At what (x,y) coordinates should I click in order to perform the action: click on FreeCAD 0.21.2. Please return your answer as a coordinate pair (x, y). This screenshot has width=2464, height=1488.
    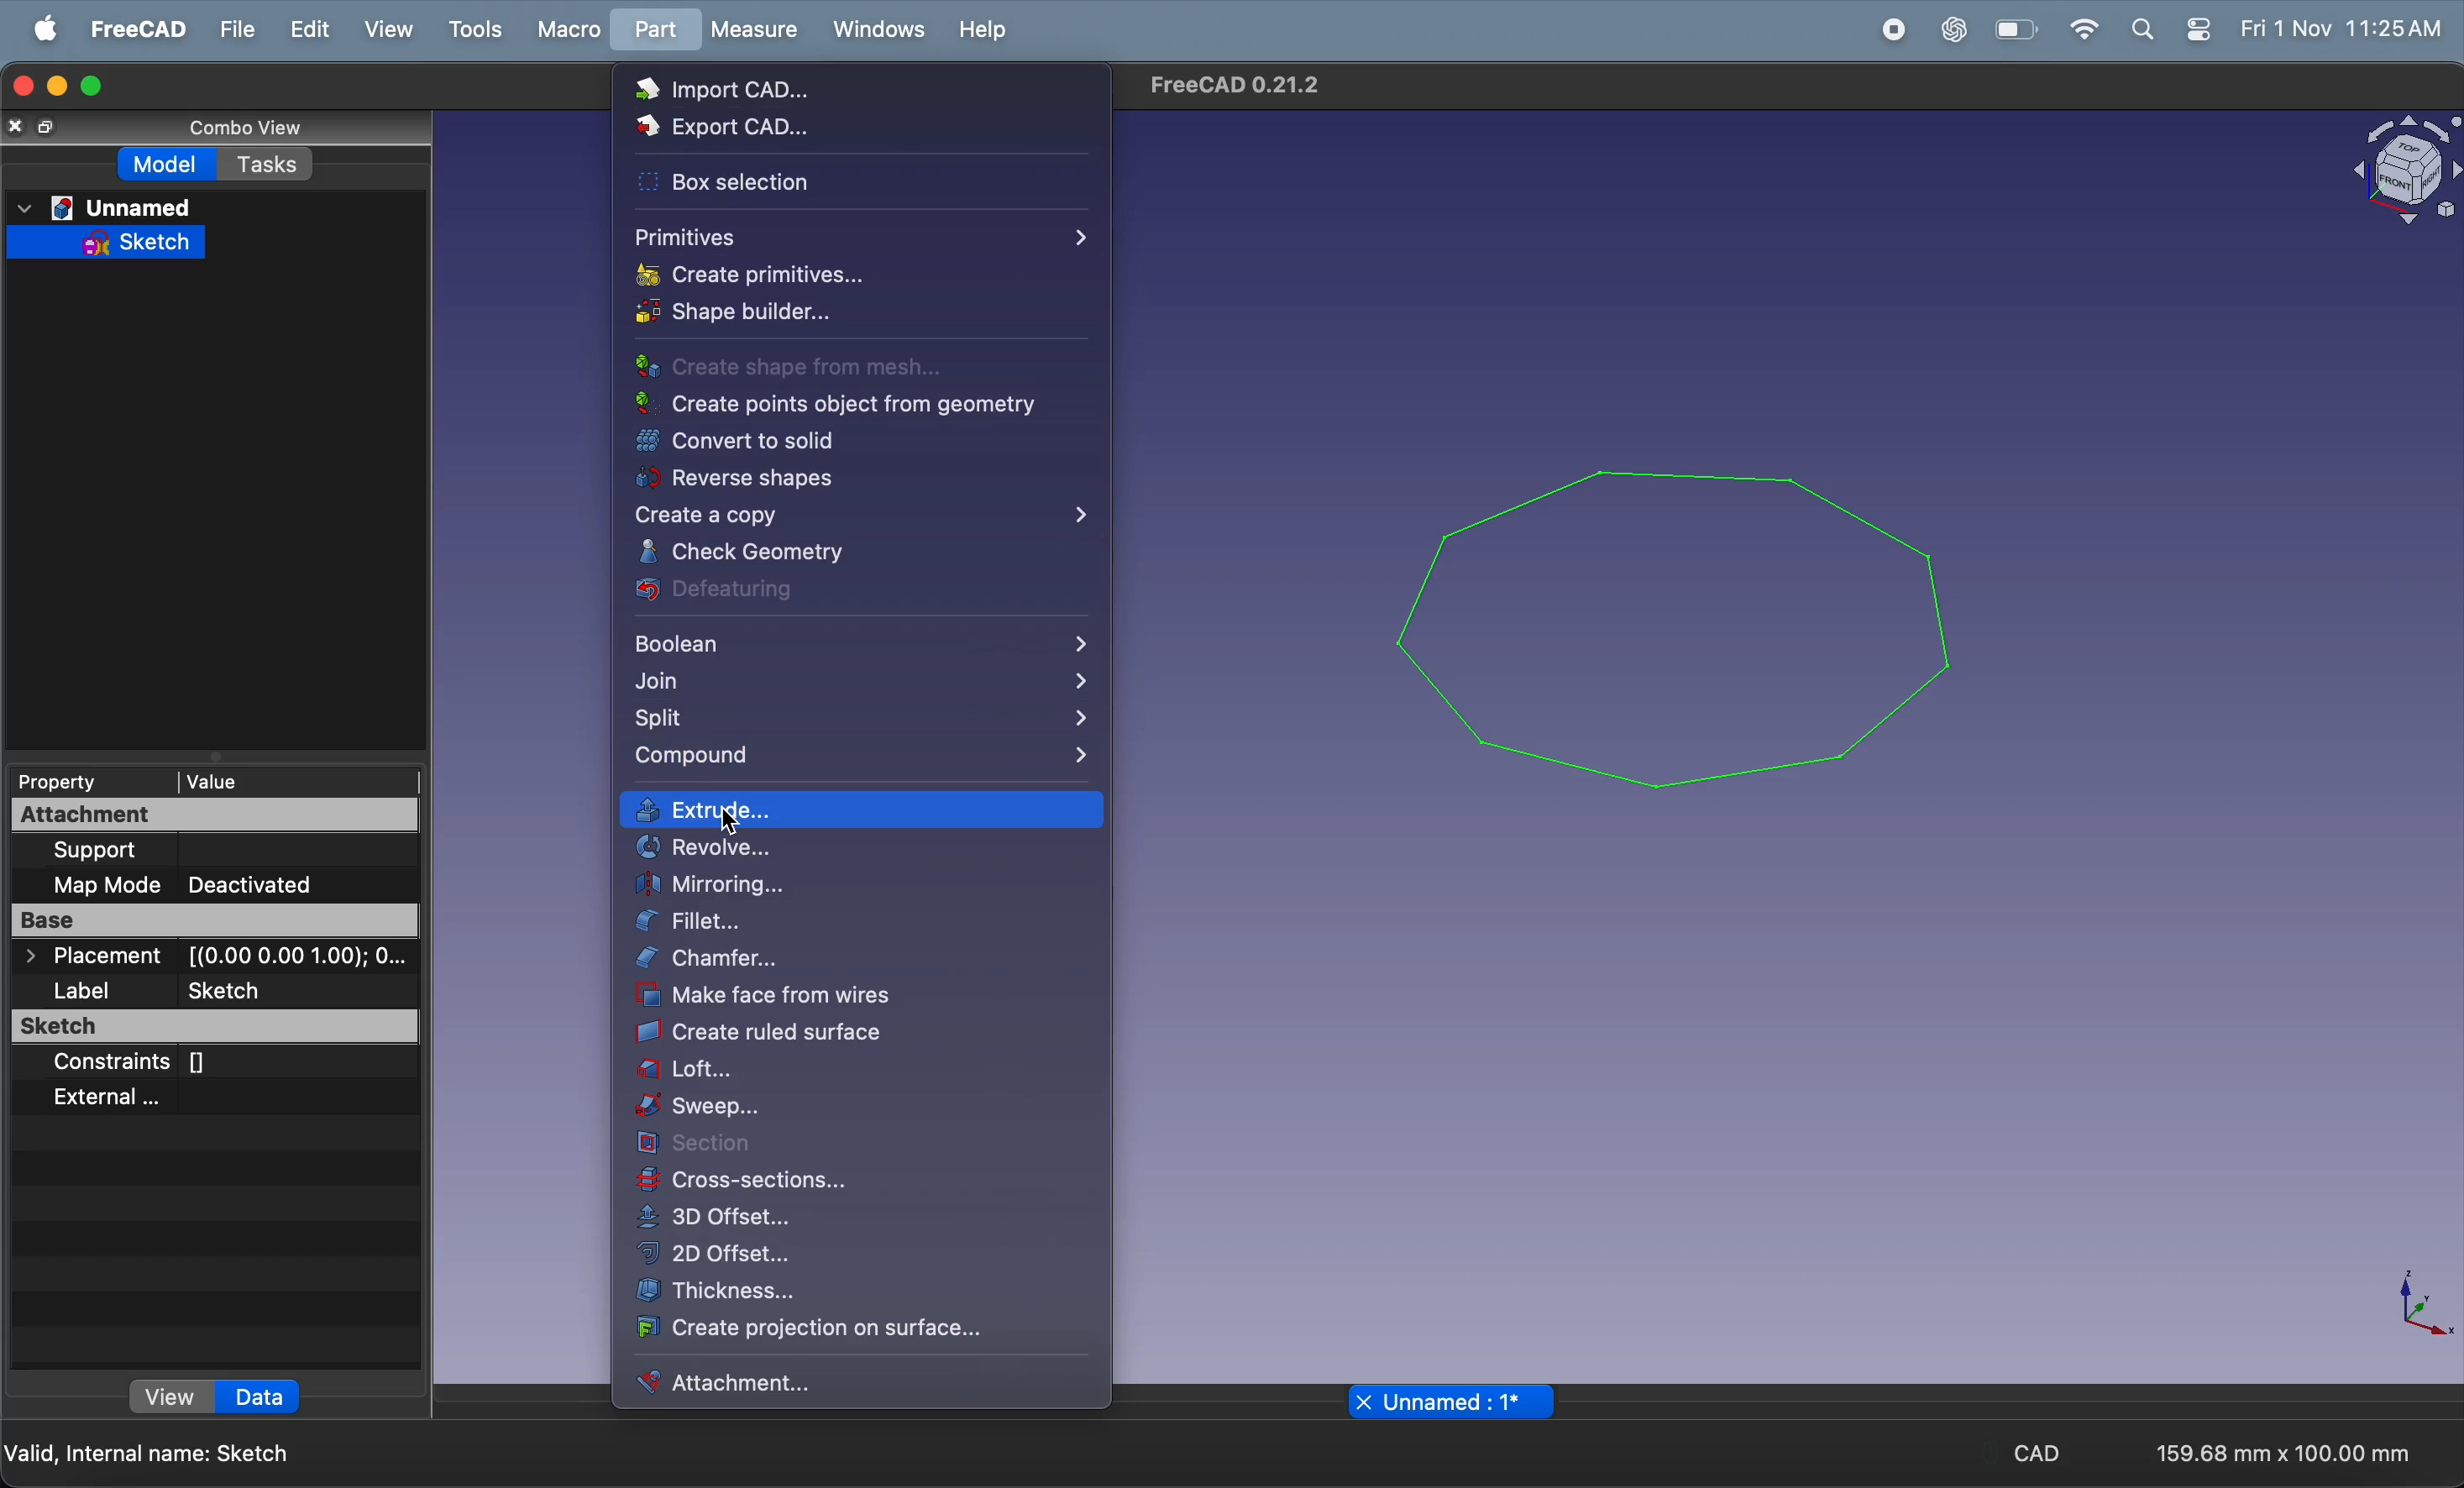
    Looking at the image, I should click on (1243, 84).